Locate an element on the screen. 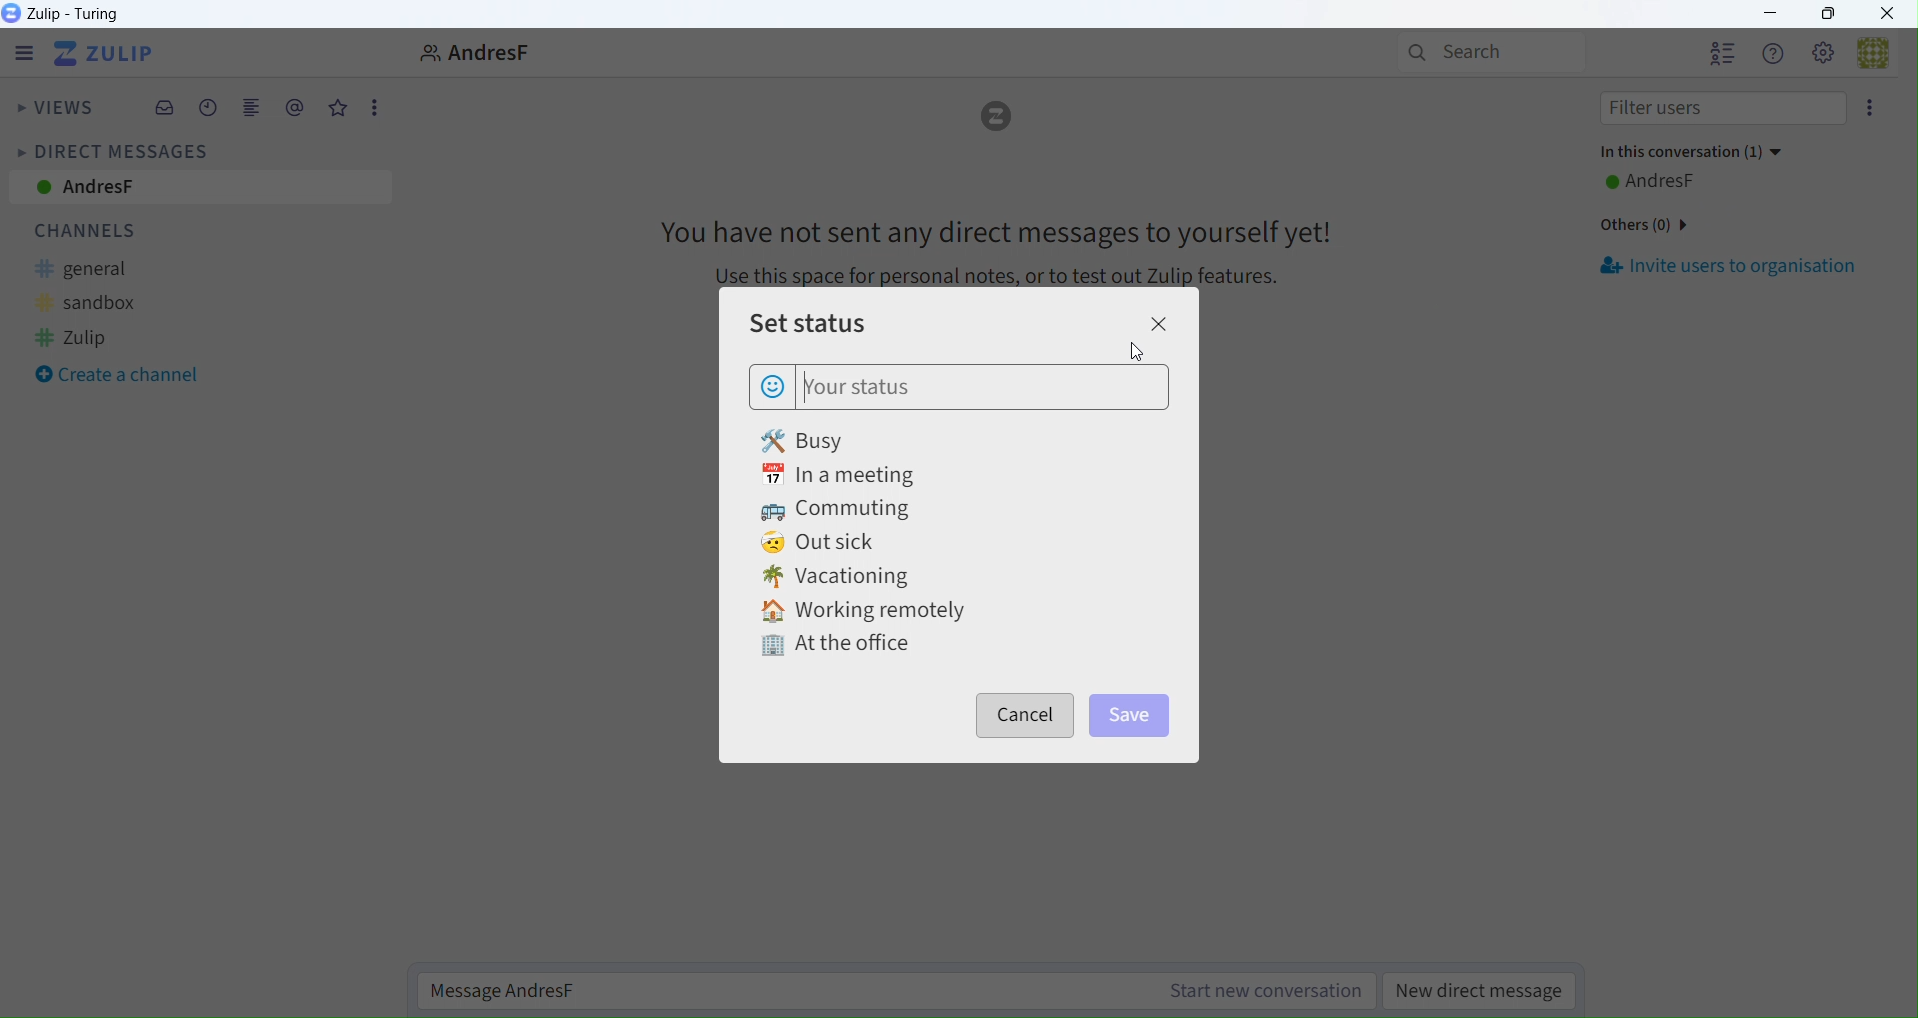 The width and height of the screenshot is (1918, 1018). Direct Messages is located at coordinates (111, 150).